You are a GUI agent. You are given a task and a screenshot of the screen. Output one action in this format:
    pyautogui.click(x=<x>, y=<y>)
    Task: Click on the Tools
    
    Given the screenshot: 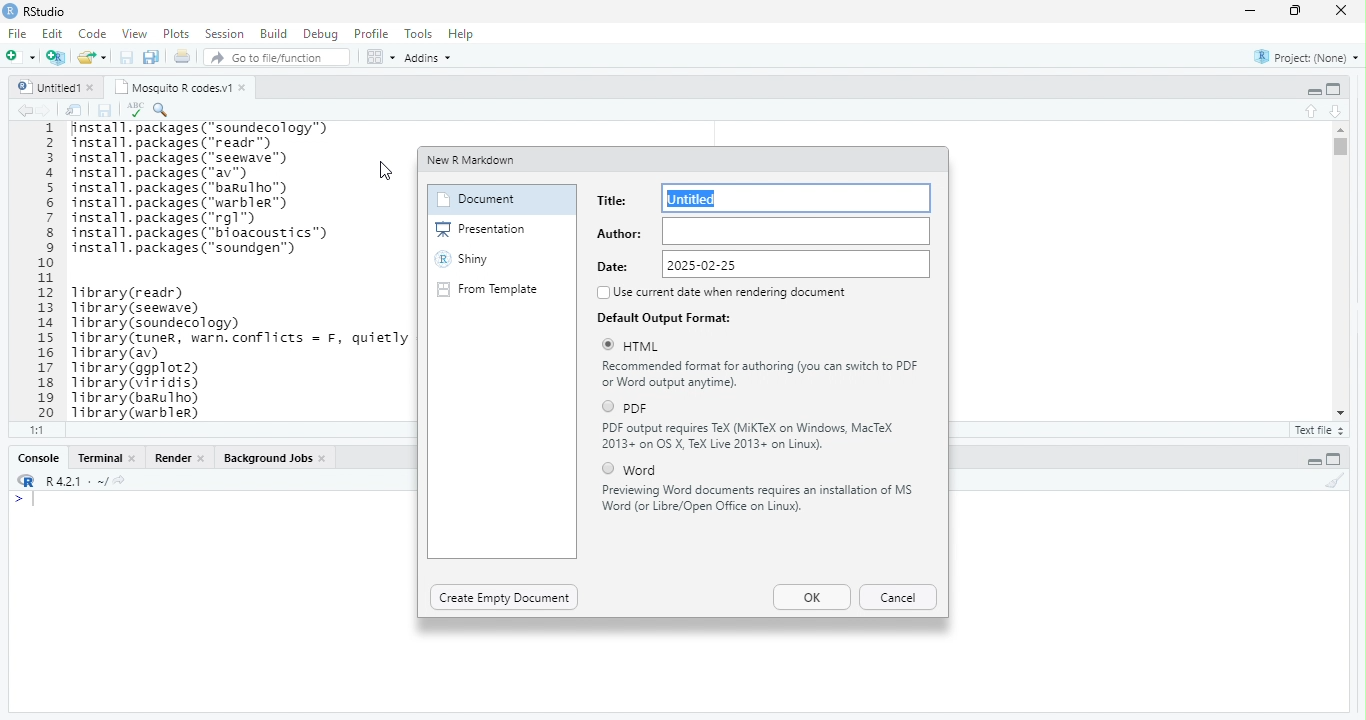 What is the action you would take?
    pyautogui.click(x=419, y=34)
    